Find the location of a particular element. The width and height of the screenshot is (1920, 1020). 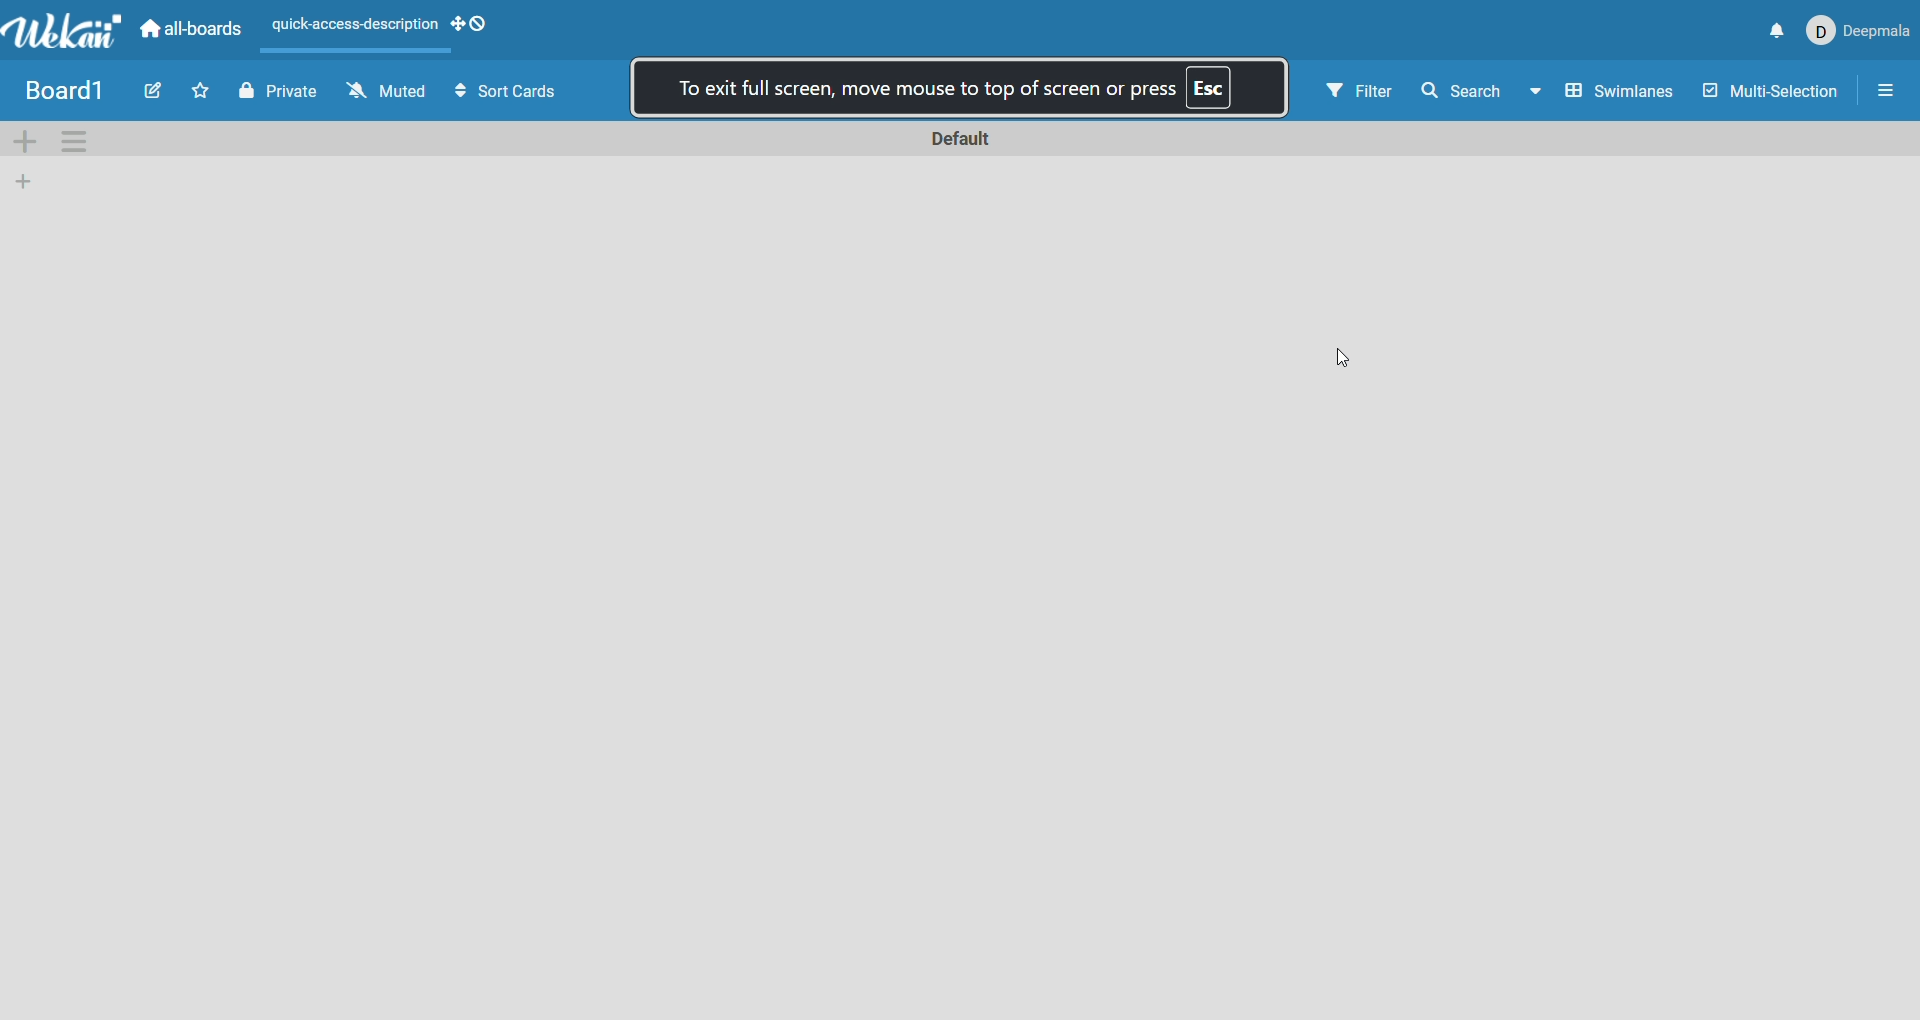

all boards is located at coordinates (187, 34).